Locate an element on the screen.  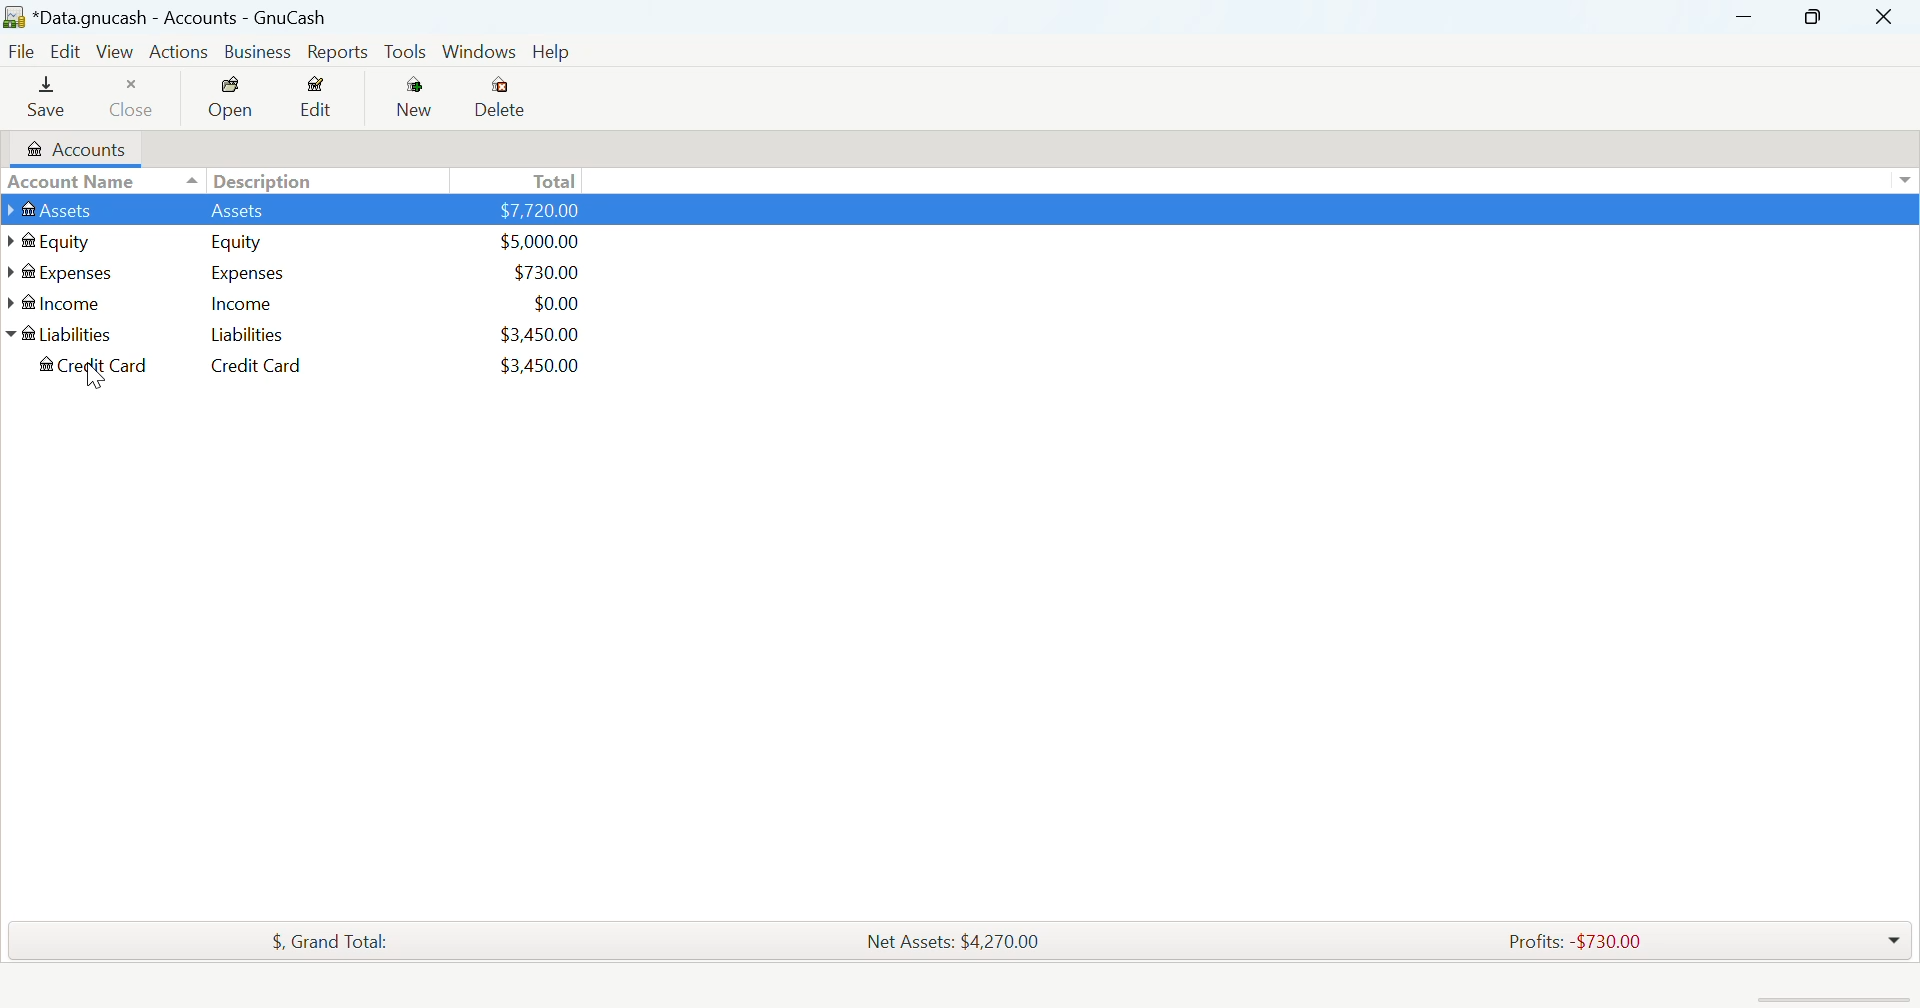
Actions is located at coordinates (179, 53).